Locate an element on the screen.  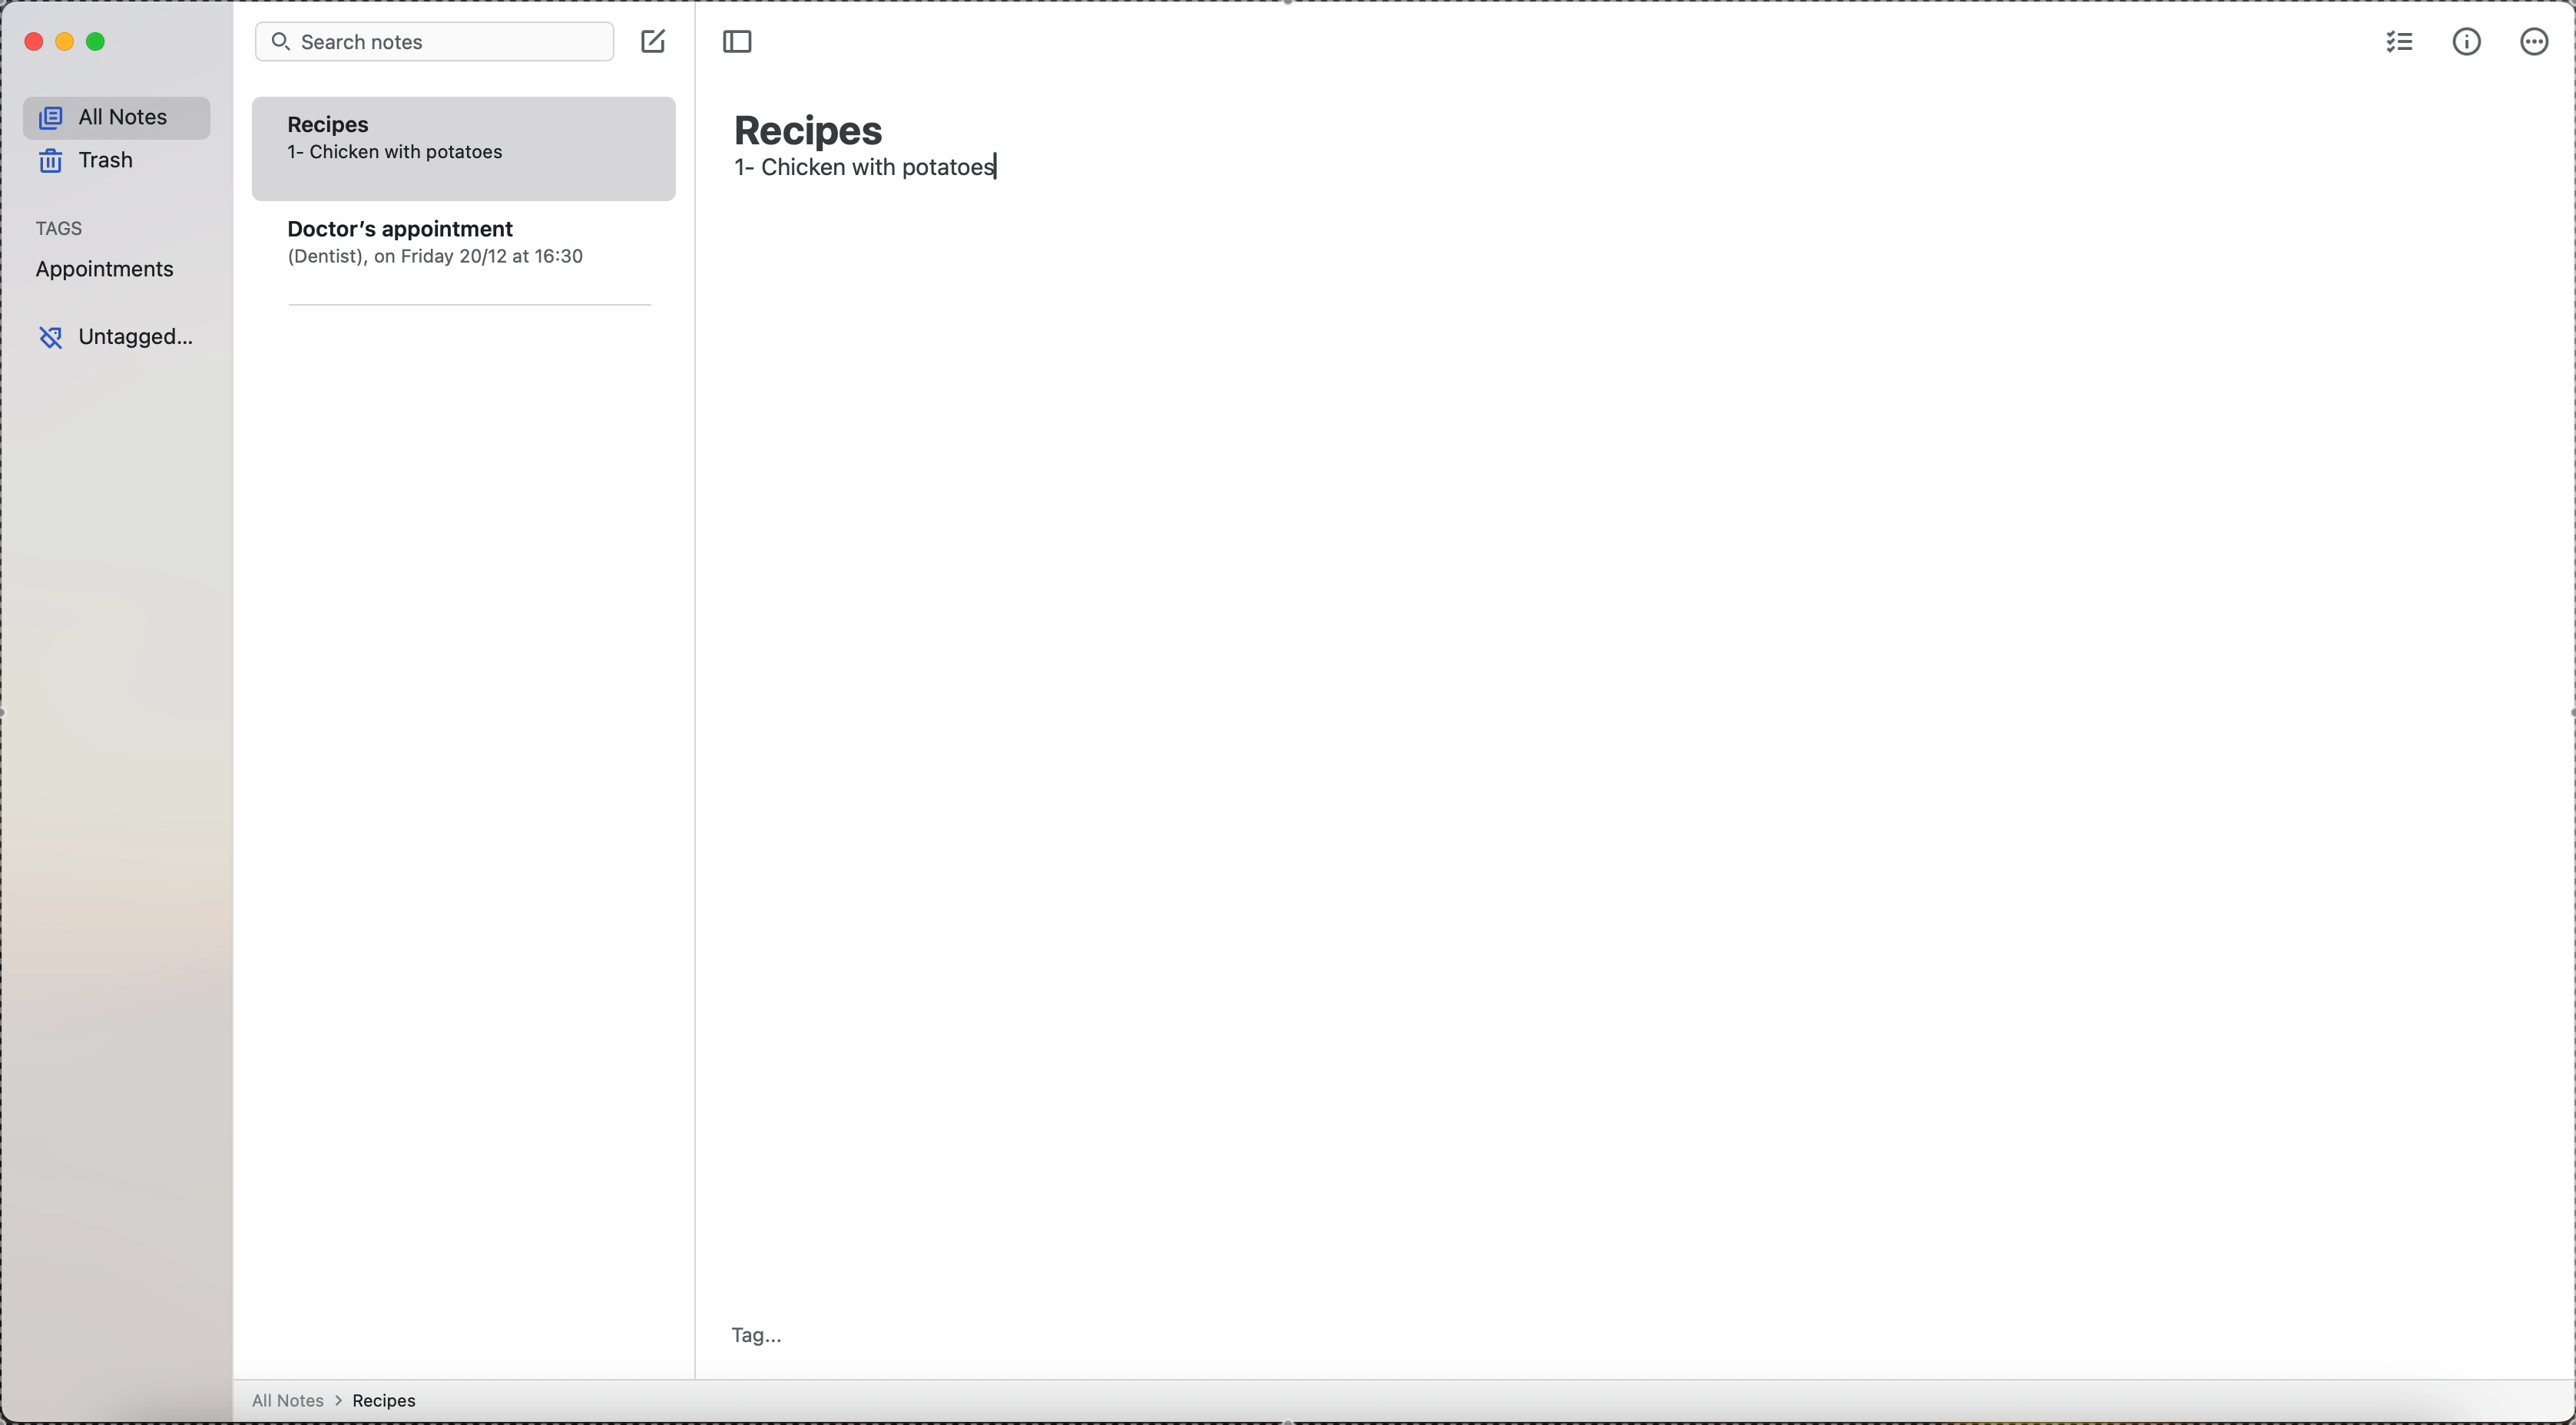
check list is located at coordinates (2397, 43).